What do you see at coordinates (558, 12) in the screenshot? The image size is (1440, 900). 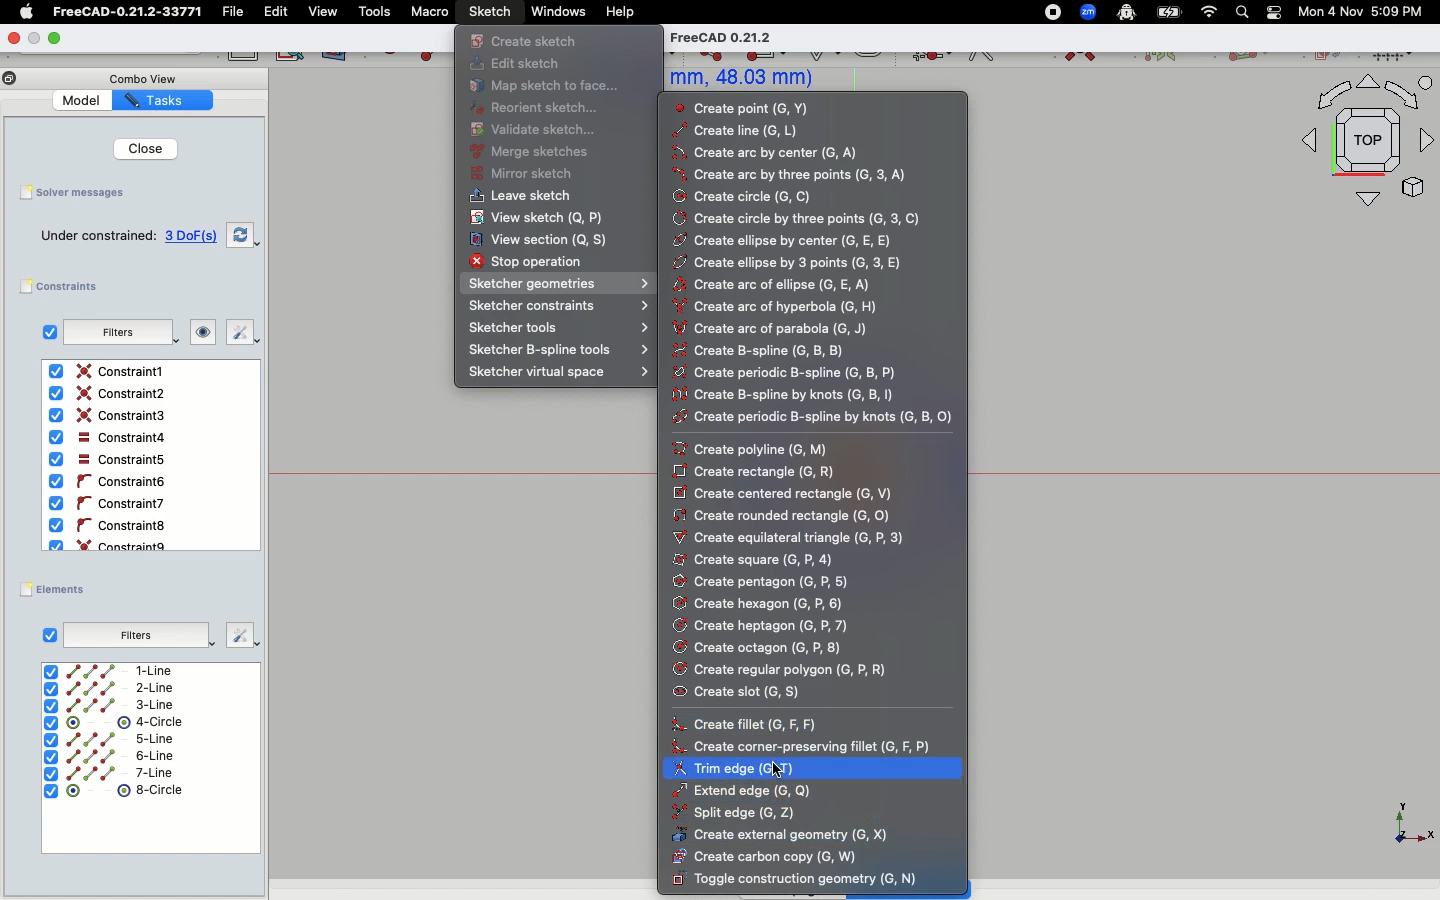 I see `Windows` at bounding box center [558, 12].